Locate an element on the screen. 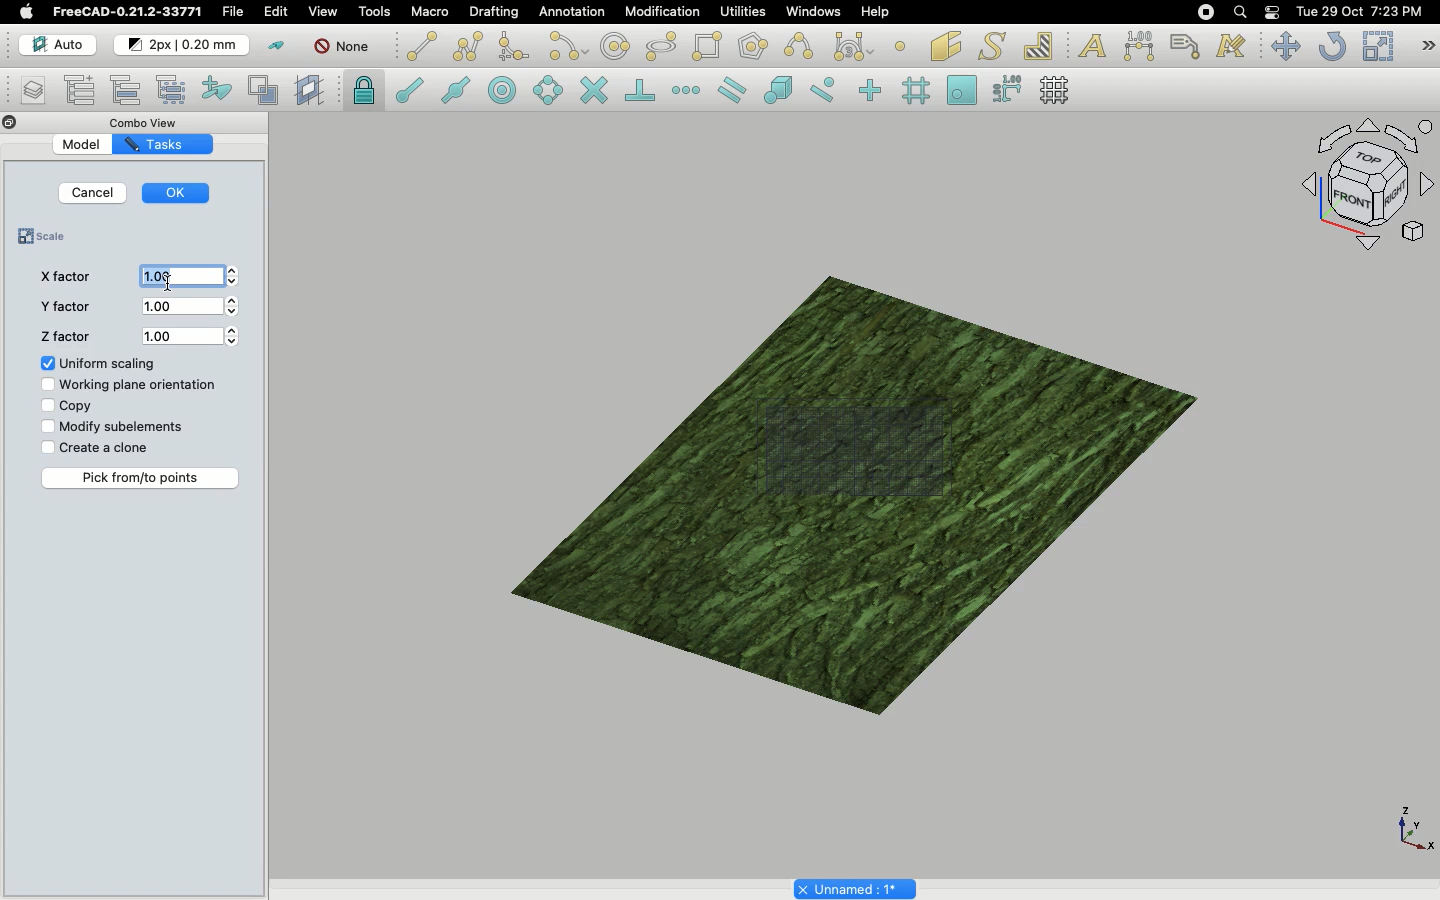 Image resolution: width=1440 pixels, height=900 pixels. Combo view is located at coordinates (148, 120).